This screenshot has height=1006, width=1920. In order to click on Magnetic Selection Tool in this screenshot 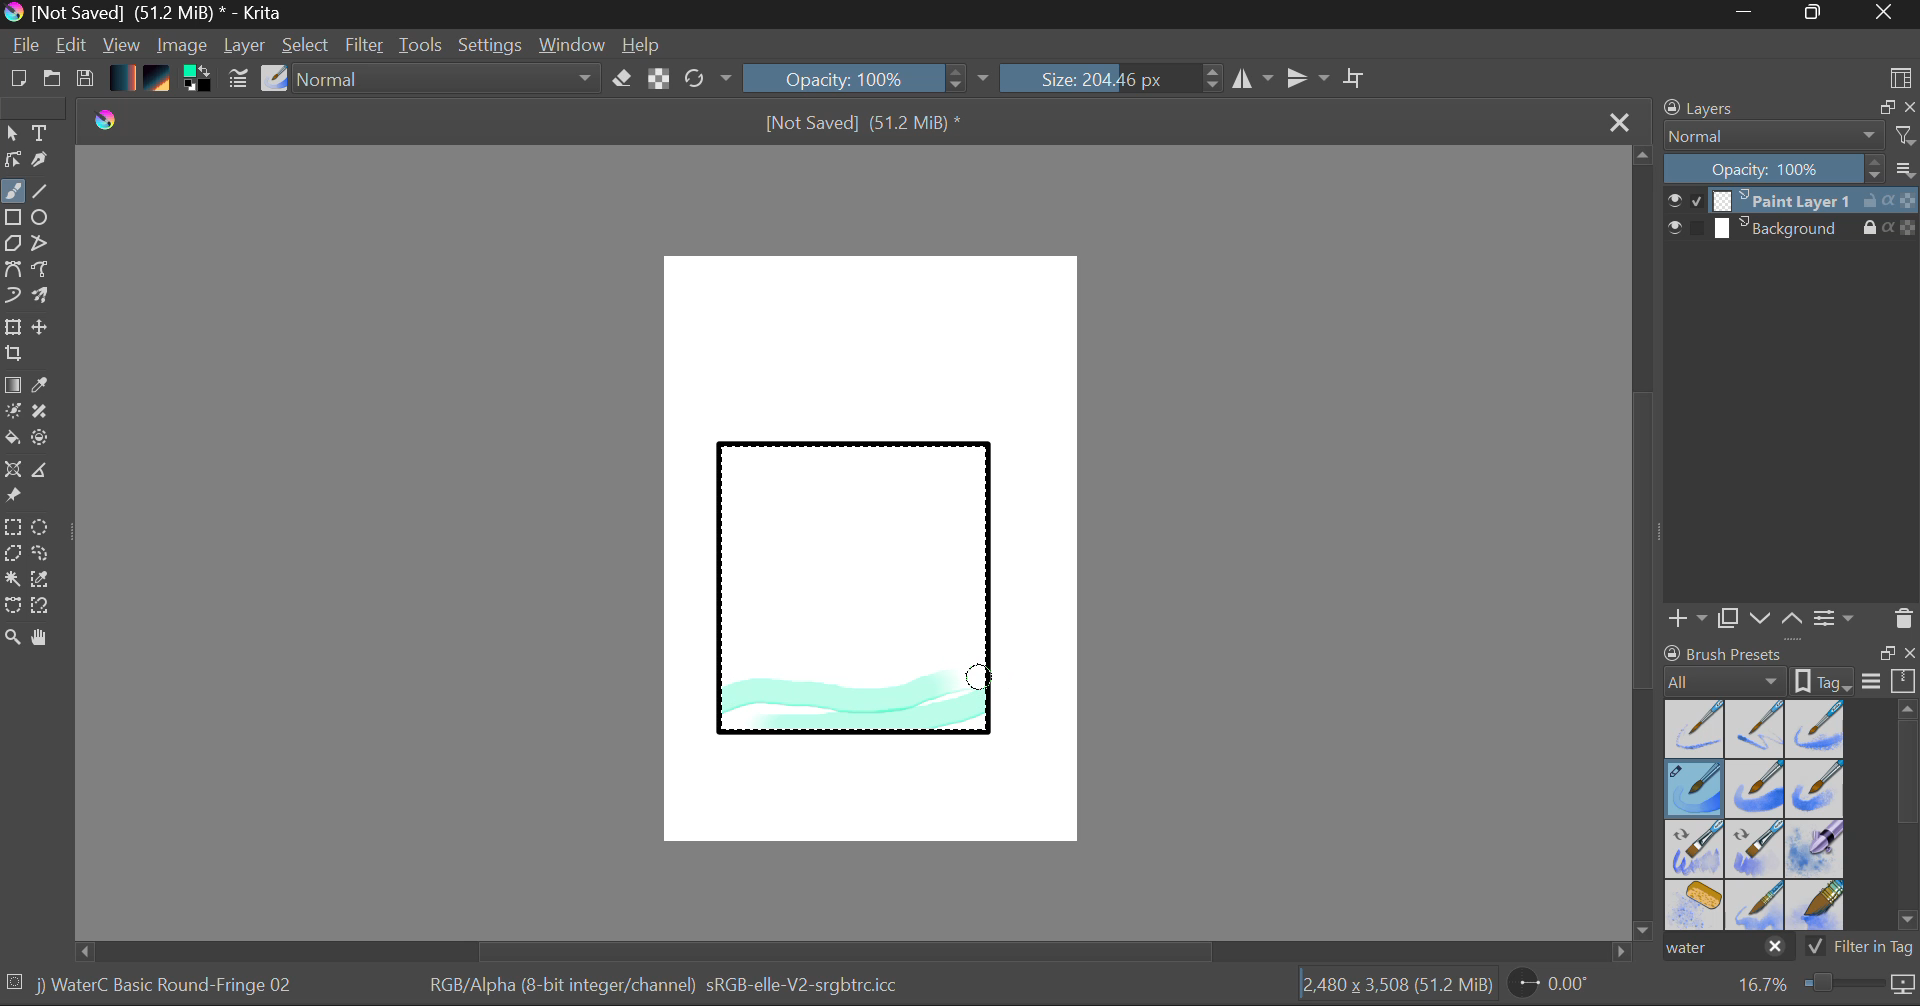, I will do `click(41, 606)`.